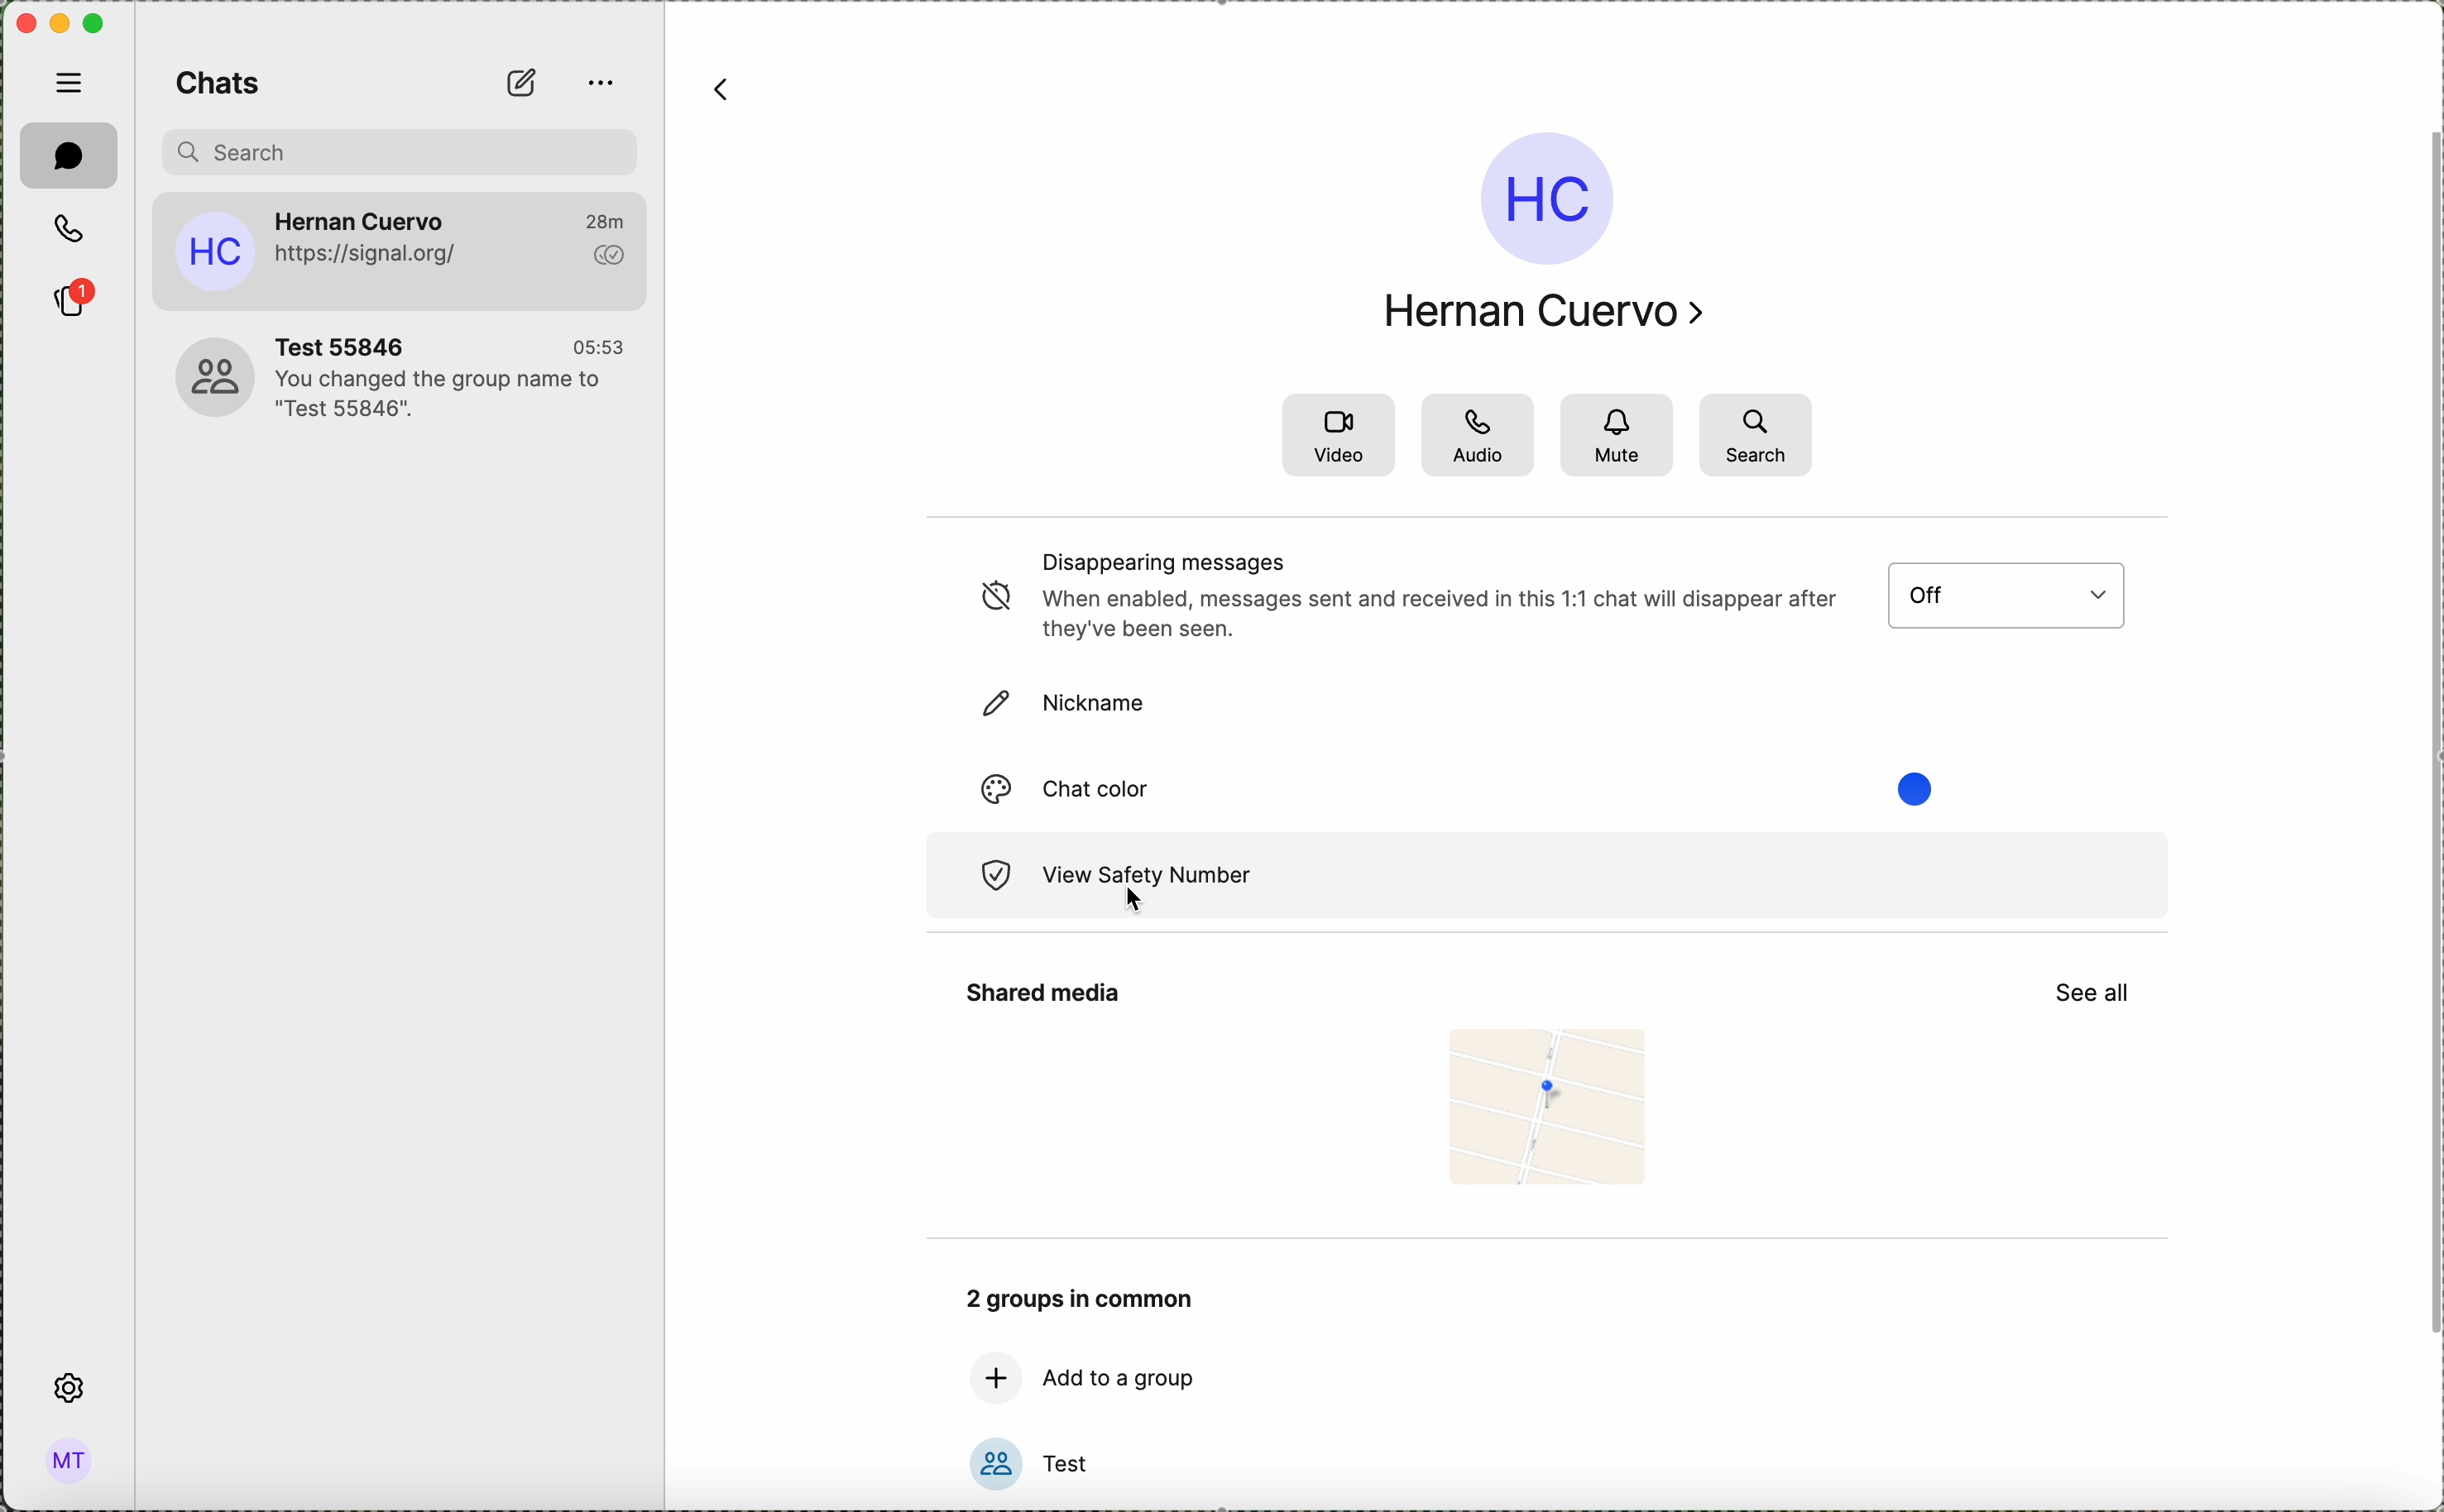 Image resolution: width=2444 pixels, height=1512 pixels. I want to click on search bar, so click(400, 153).